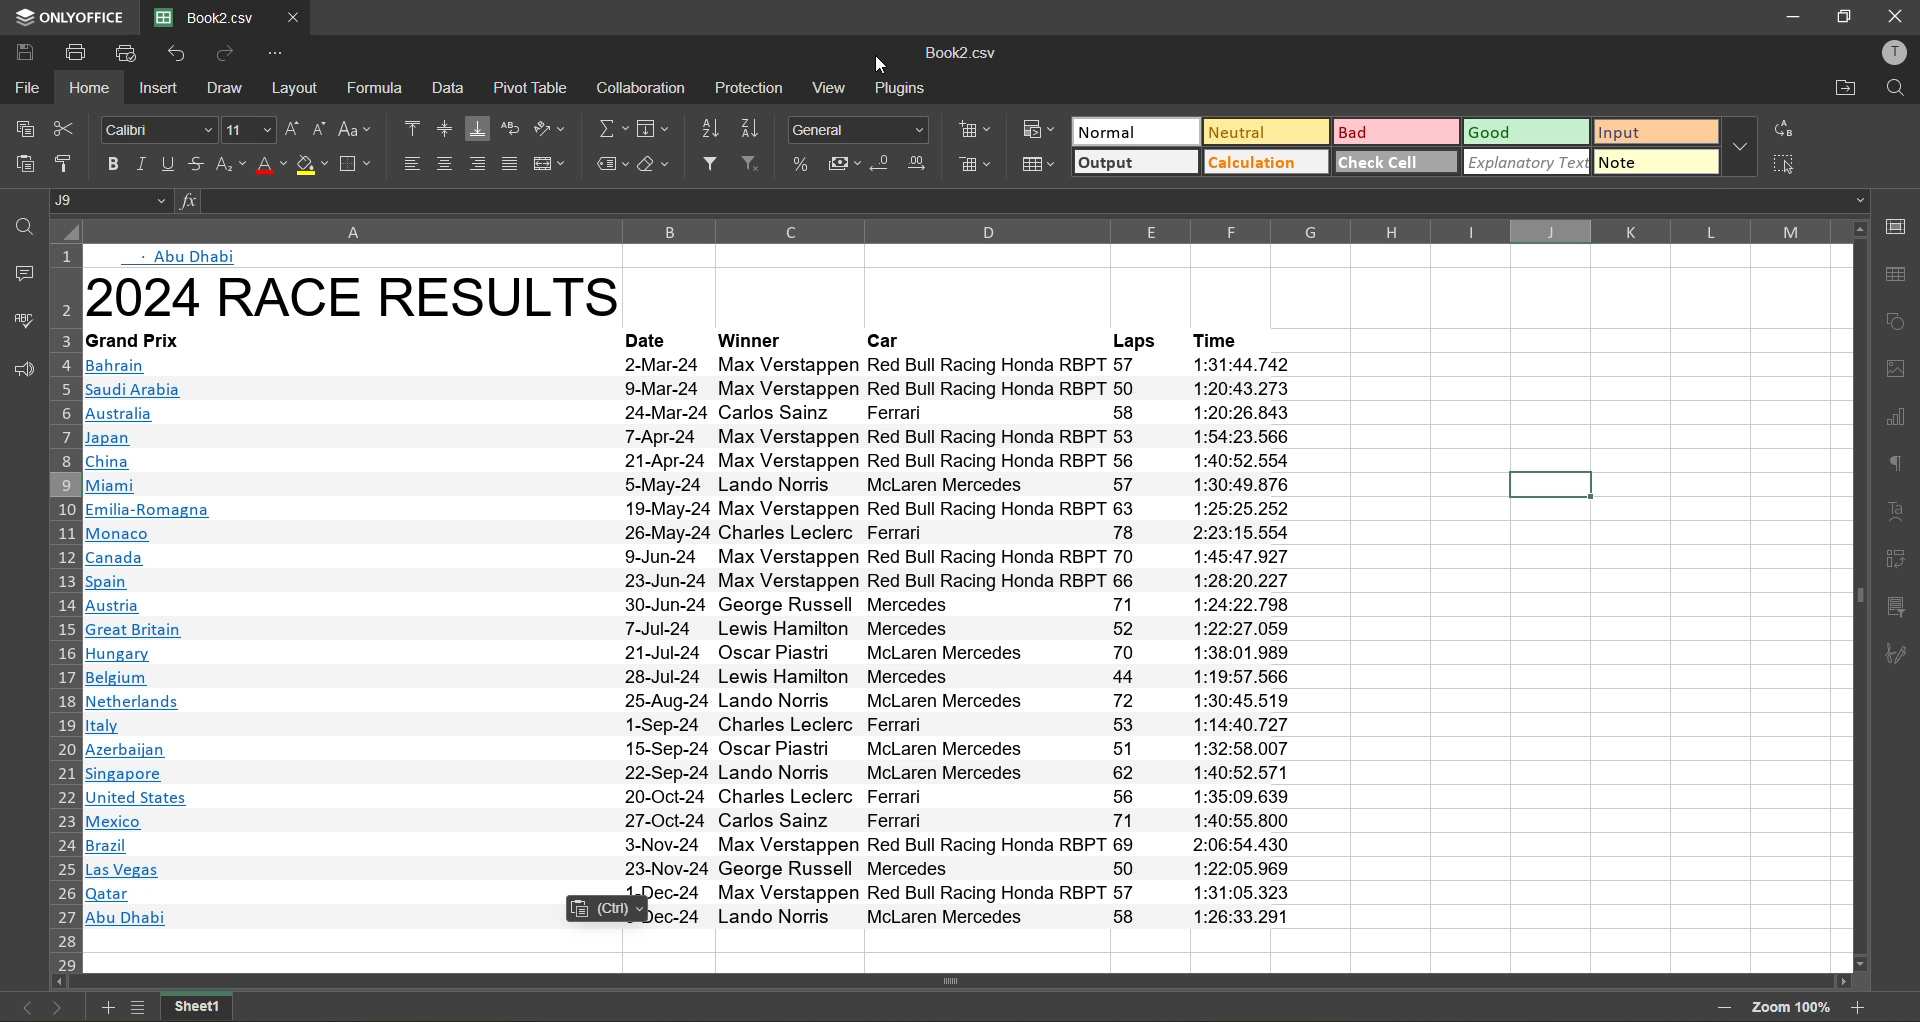 The height and width of the screenshot is (1022, 1920). Describe the element at coordinates (1897, 326) in the screenshot. I see `shapes` at that location.